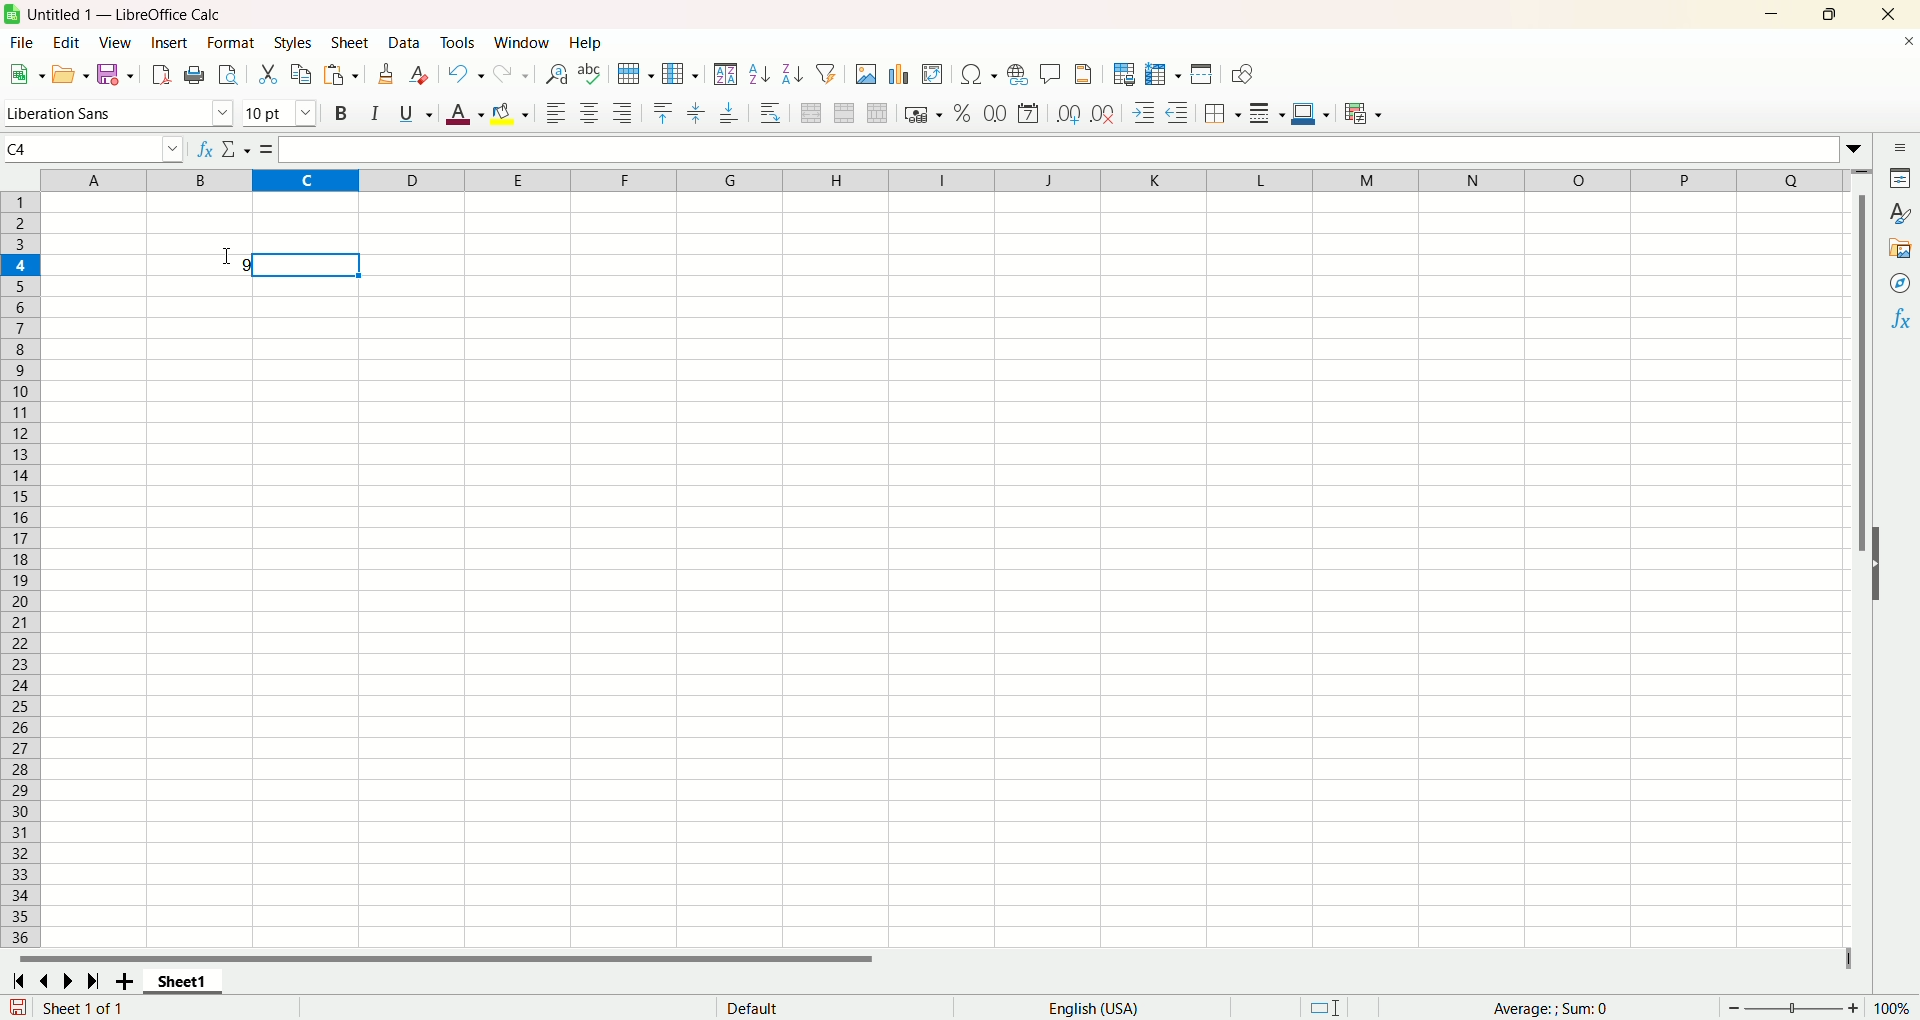 The image size is (1920, 1020). Describe the element at coordinates (662, 111) in the screenshot. I see `align top` at that location.